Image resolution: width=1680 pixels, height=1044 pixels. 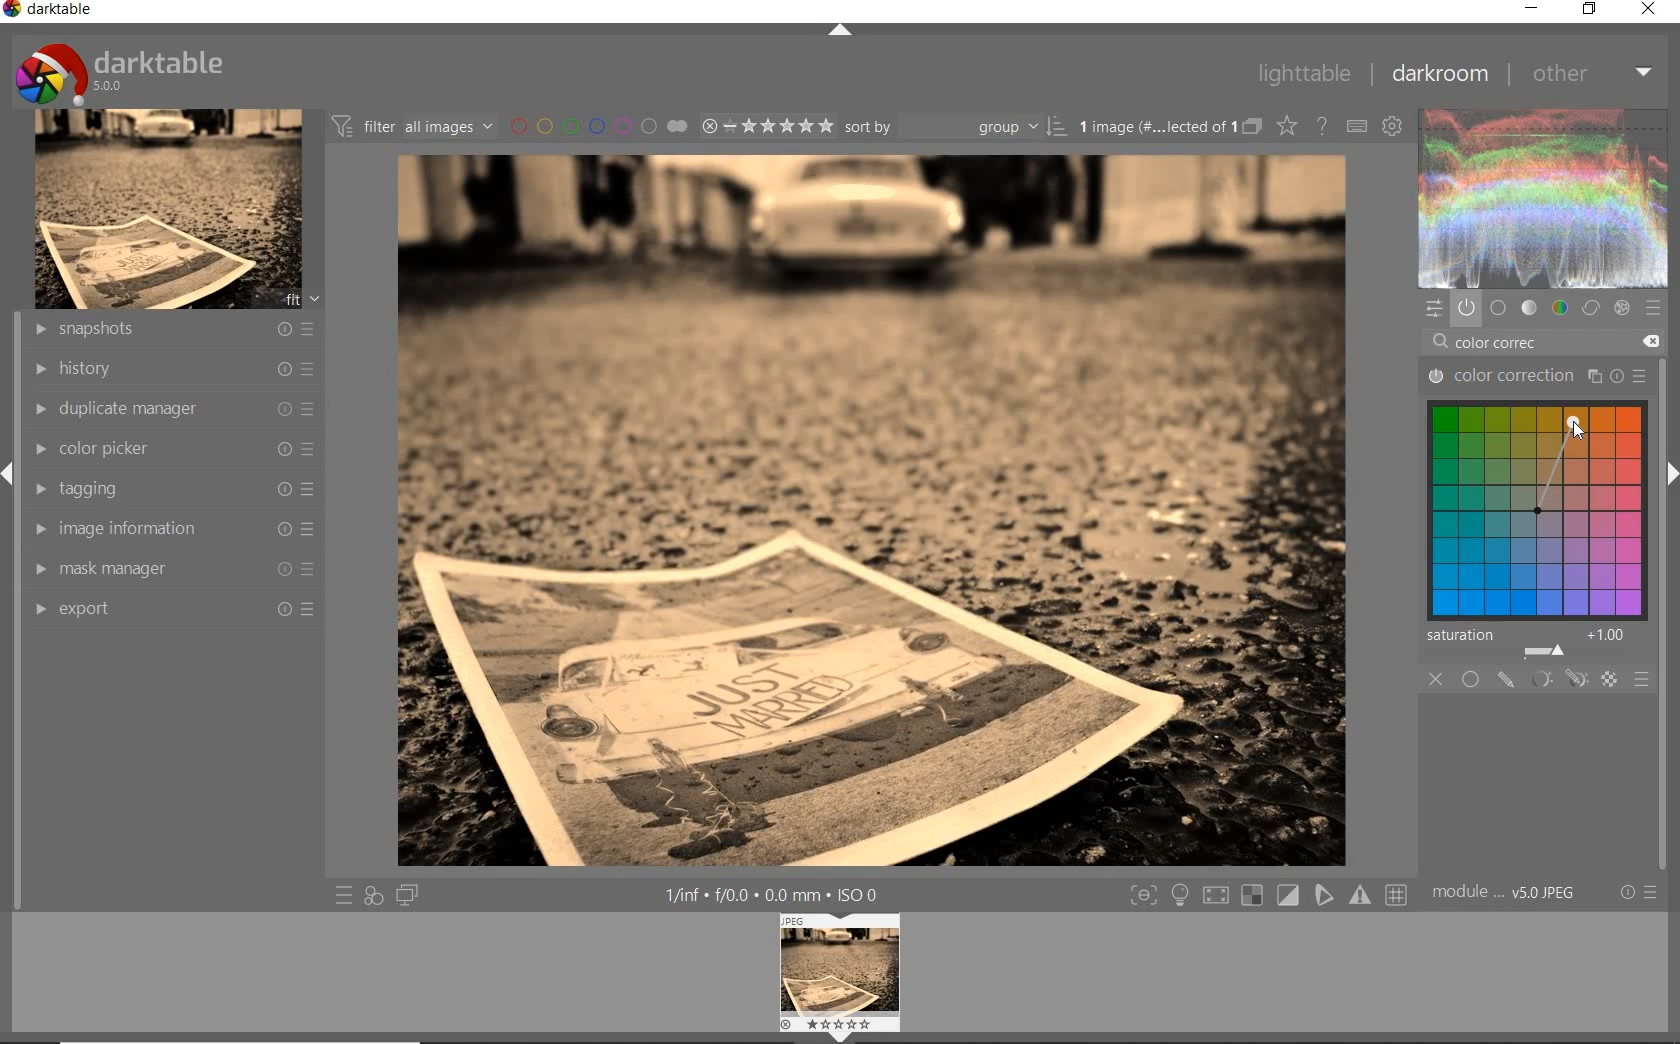 What do you see at coordinates (175, 528) in the screenshot?
I see `image information` at bounding box center [175, 528].